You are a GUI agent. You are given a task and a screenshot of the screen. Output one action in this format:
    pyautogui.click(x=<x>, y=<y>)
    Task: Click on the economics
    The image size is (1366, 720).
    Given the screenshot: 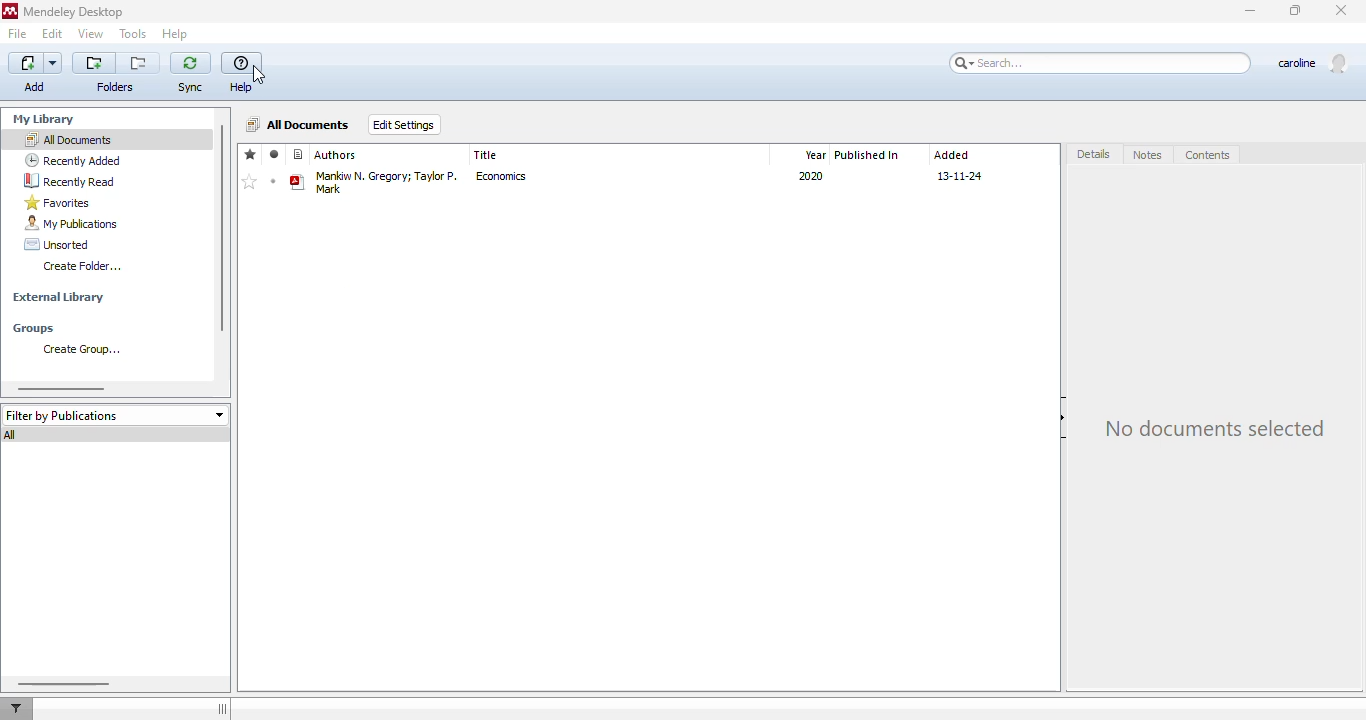 What is the action you would take?
    pyautogui.click(x=500, y=176)
    